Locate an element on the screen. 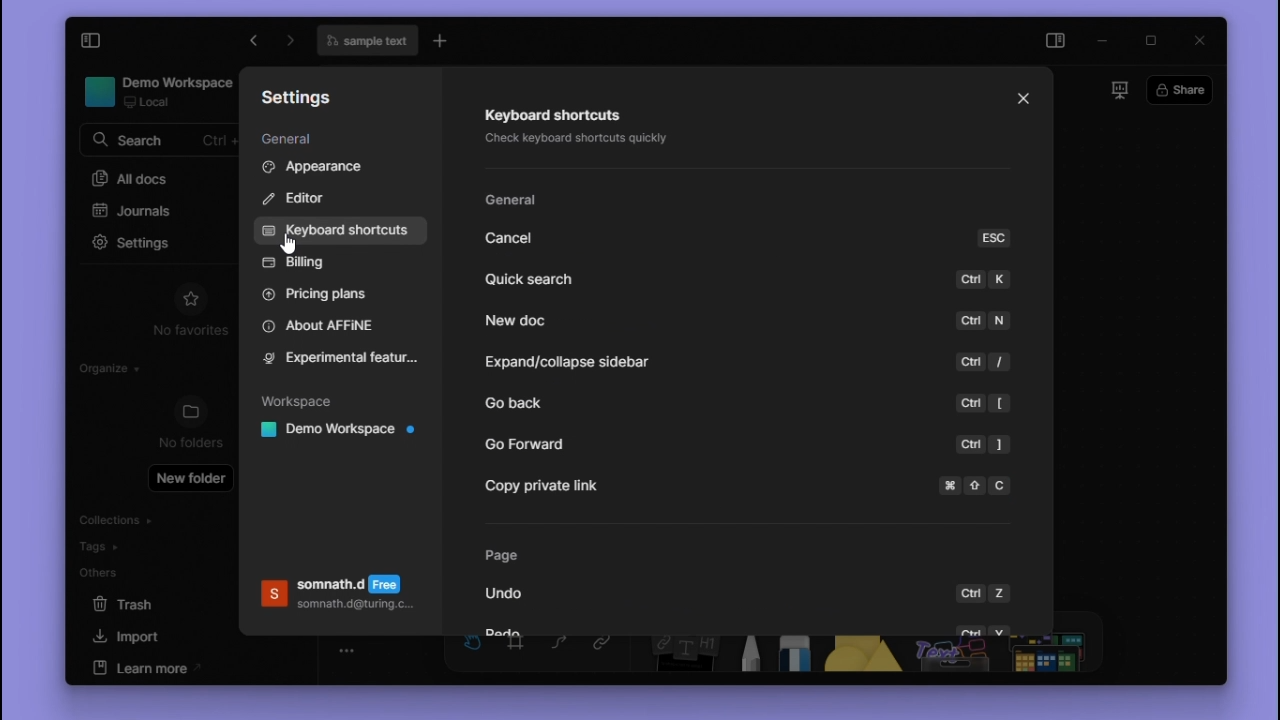 Image resolution: width=1280 pixels, height=720 pixels. workspace name and details is located at coordinates (150, 93).